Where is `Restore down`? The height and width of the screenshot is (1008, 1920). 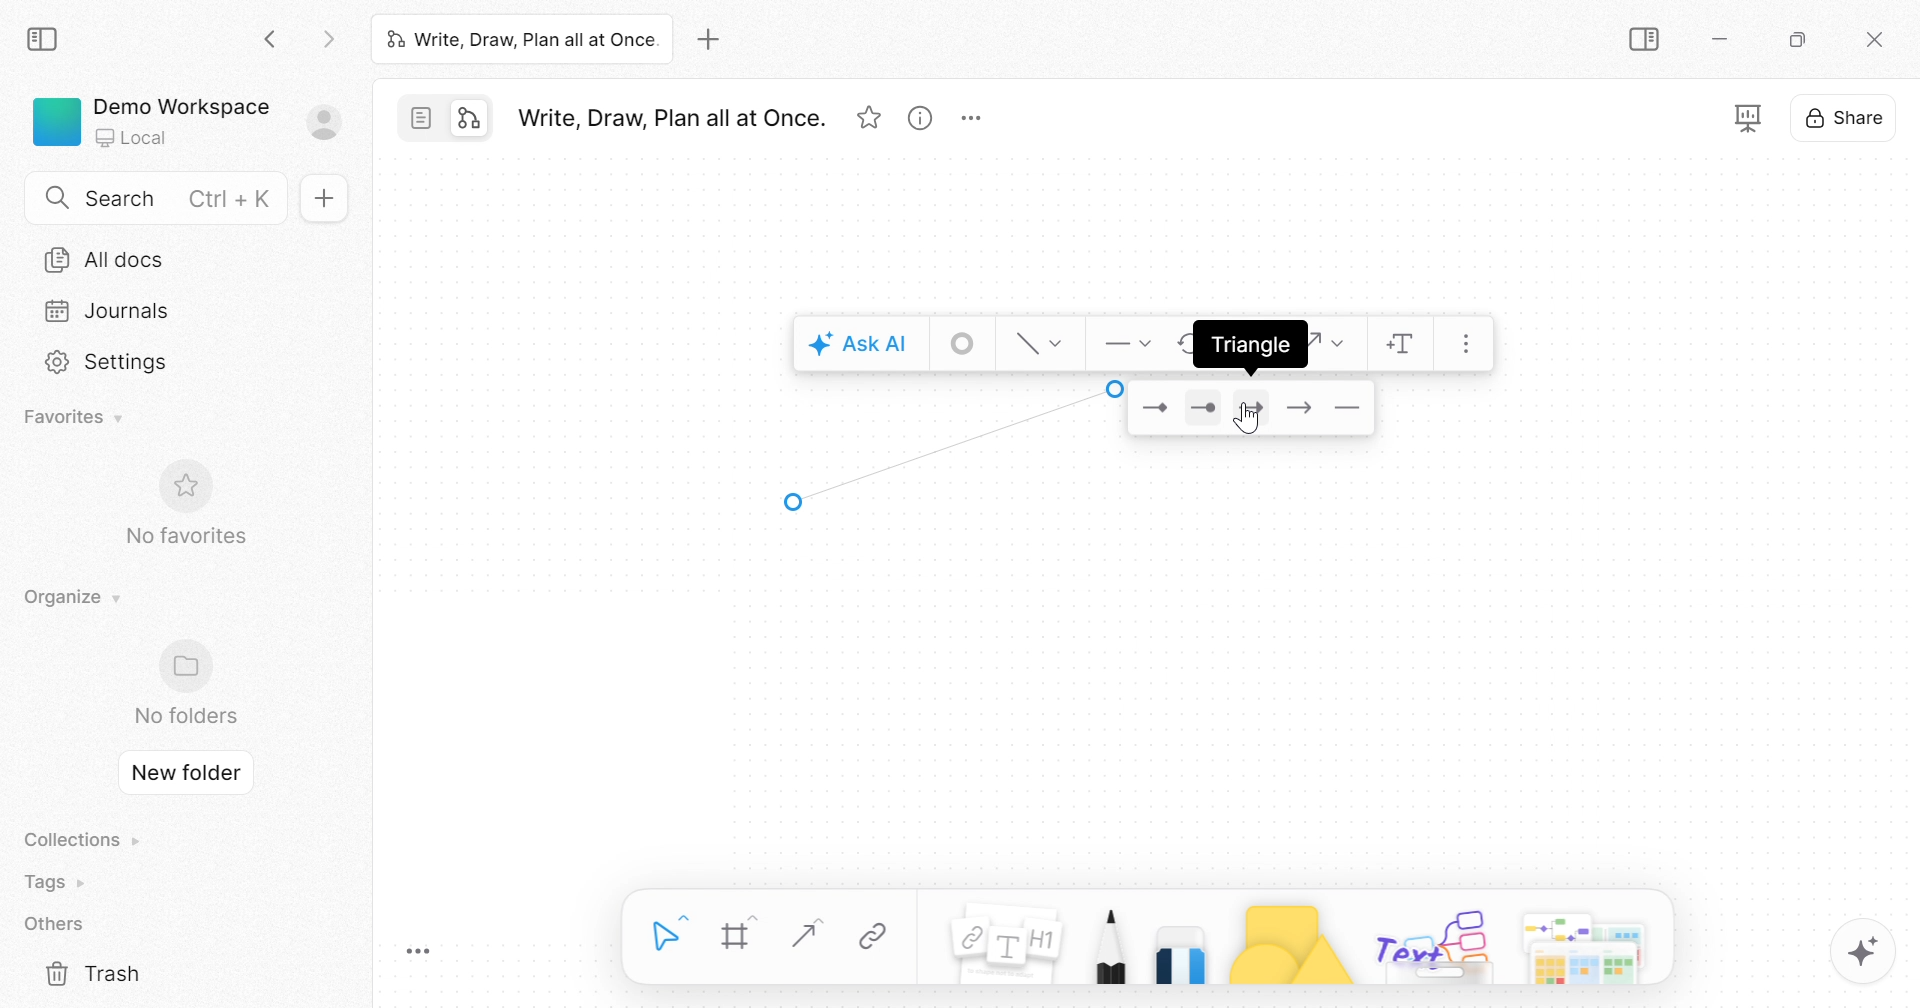 Restore down is located at coordinates (1797, 42).